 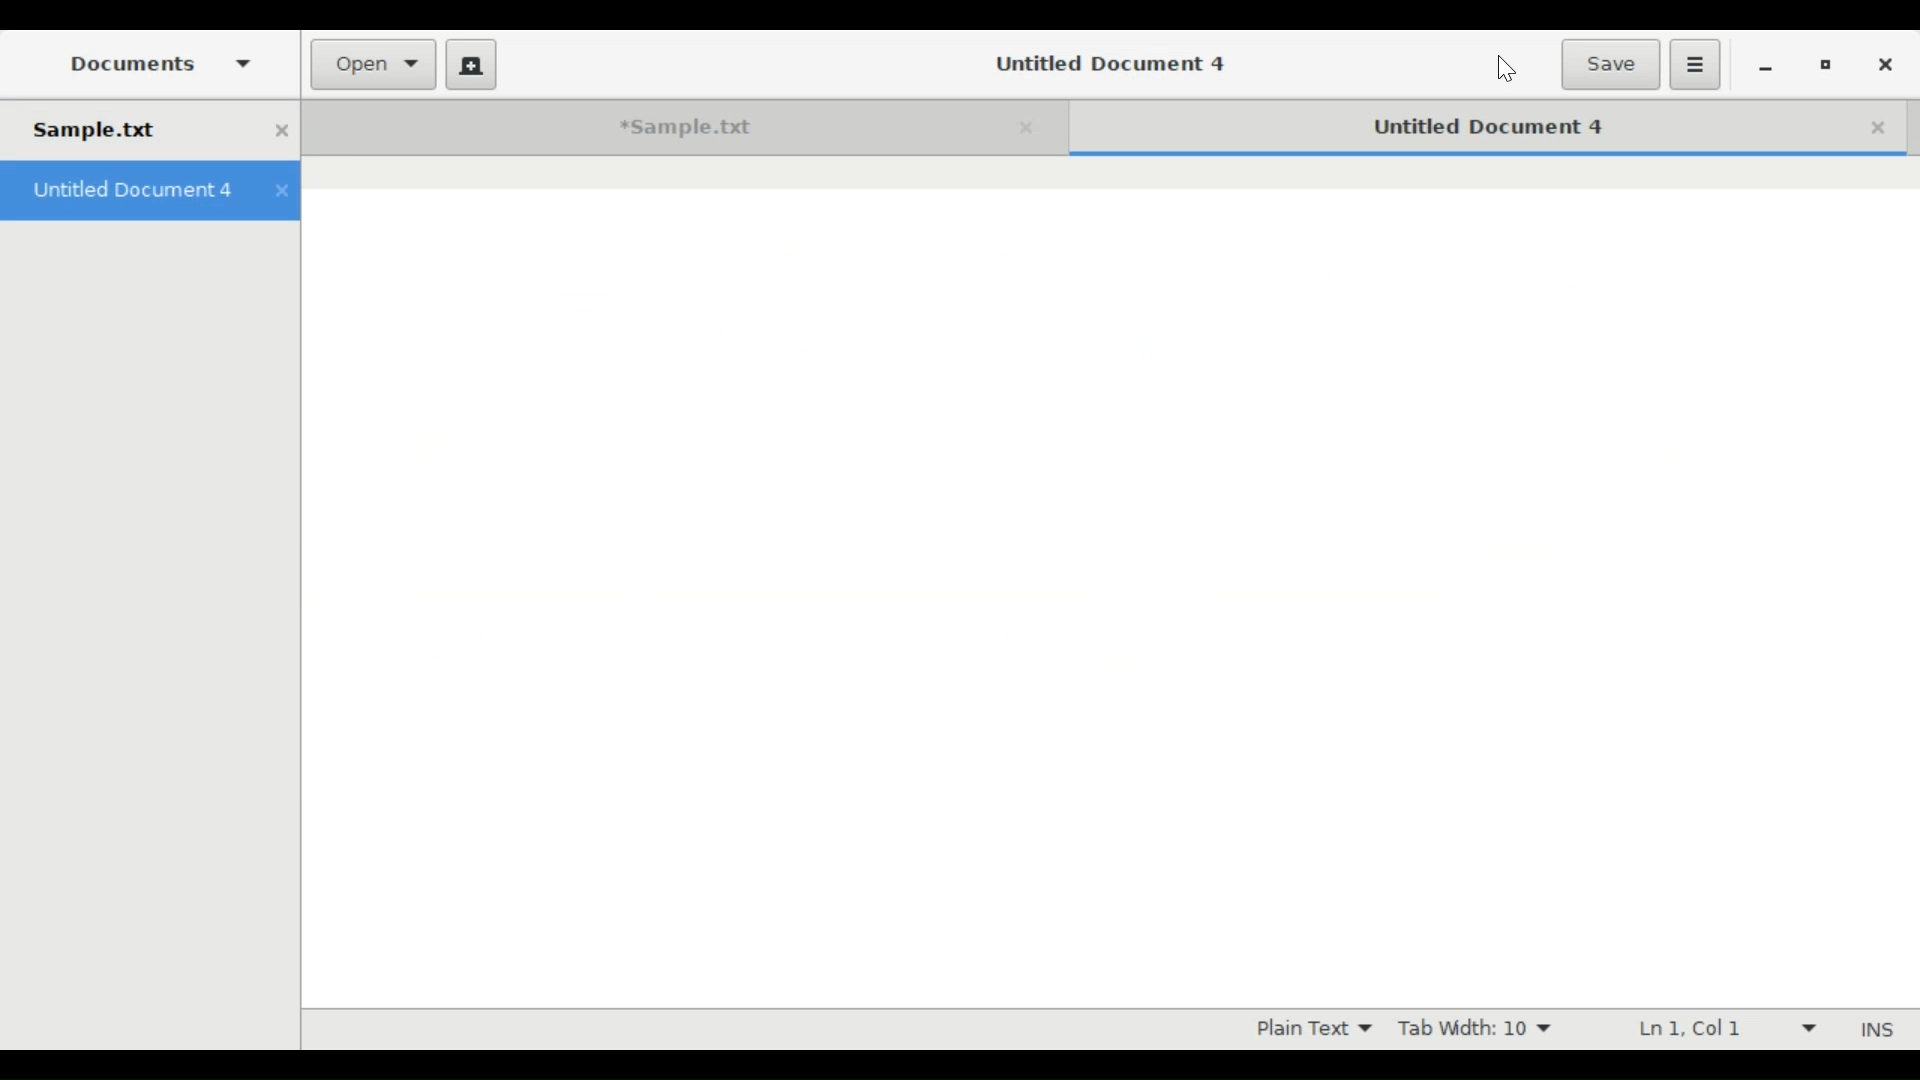 What do you see at coordinates (131, 194) in the screenshot?
I see `Untitled Document 4` at bounding box center [131, 194].